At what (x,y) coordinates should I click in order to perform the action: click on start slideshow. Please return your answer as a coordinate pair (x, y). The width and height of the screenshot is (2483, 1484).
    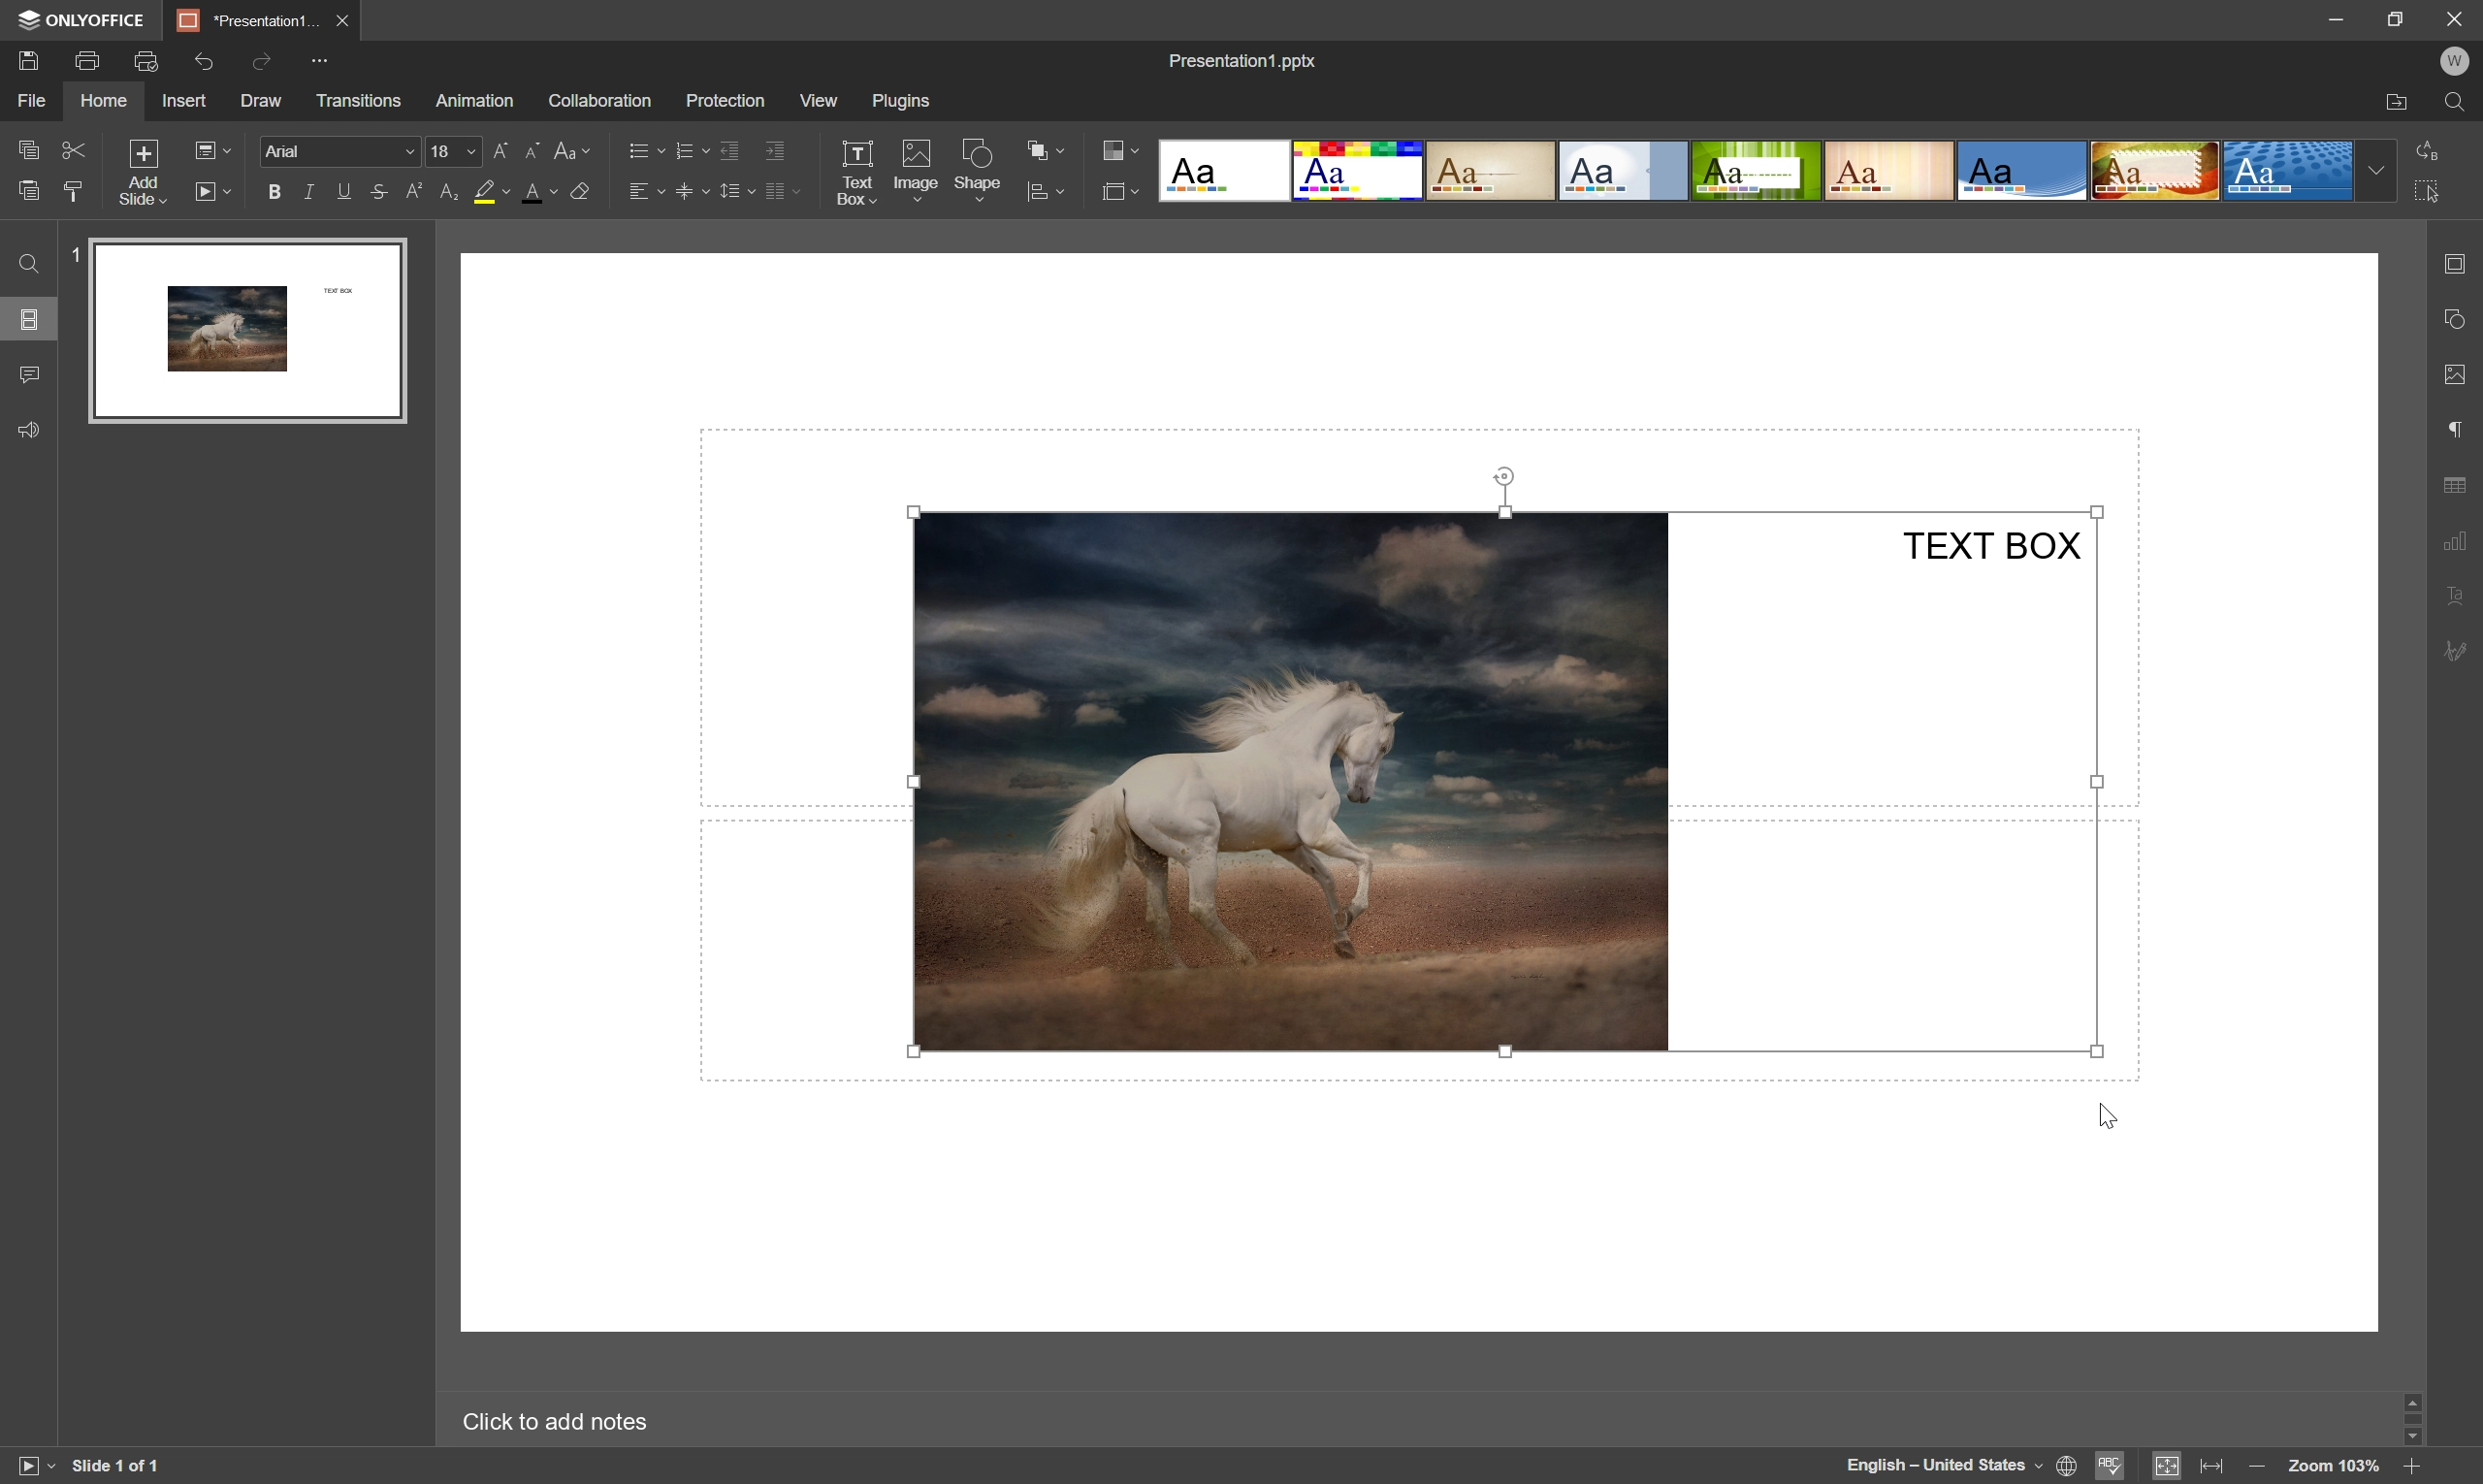
    Looking at the image, I should click on (29, 1465).